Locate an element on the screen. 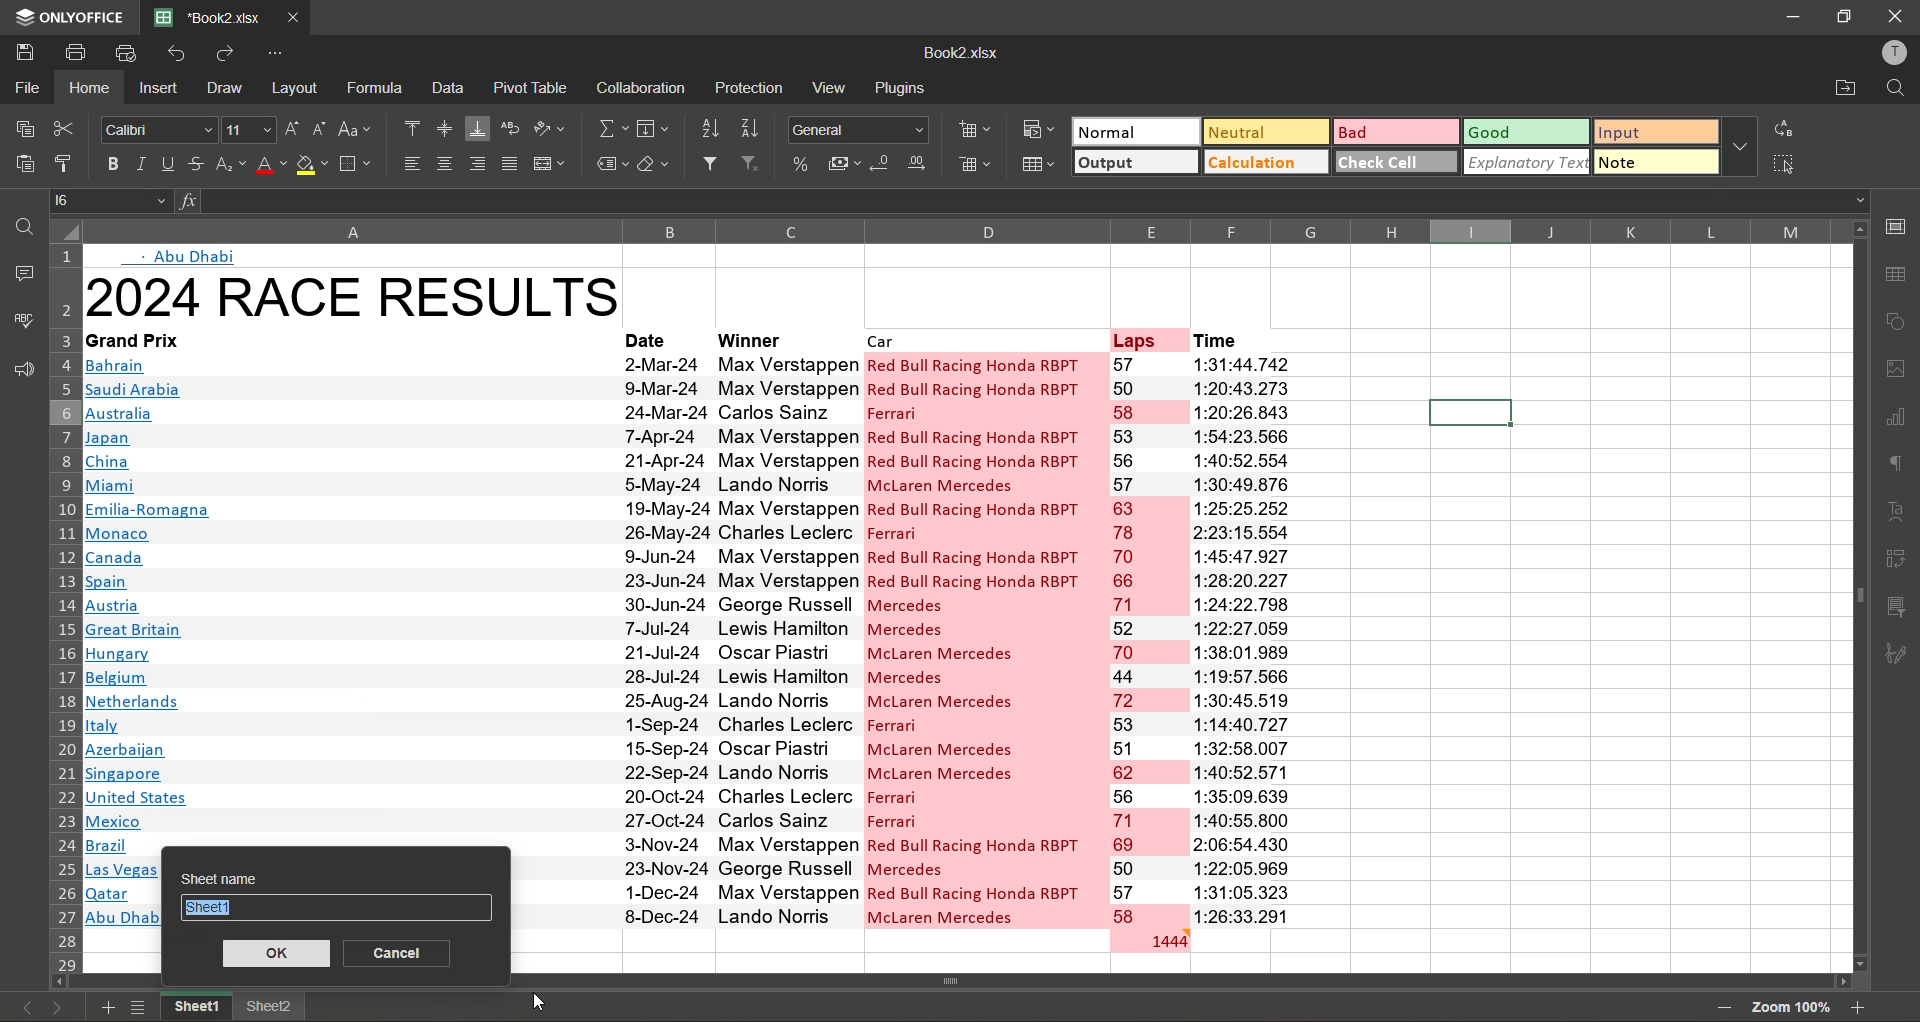 The width and height of the screenshot is (1920, 1022). date is located at coordinates (660, 337).